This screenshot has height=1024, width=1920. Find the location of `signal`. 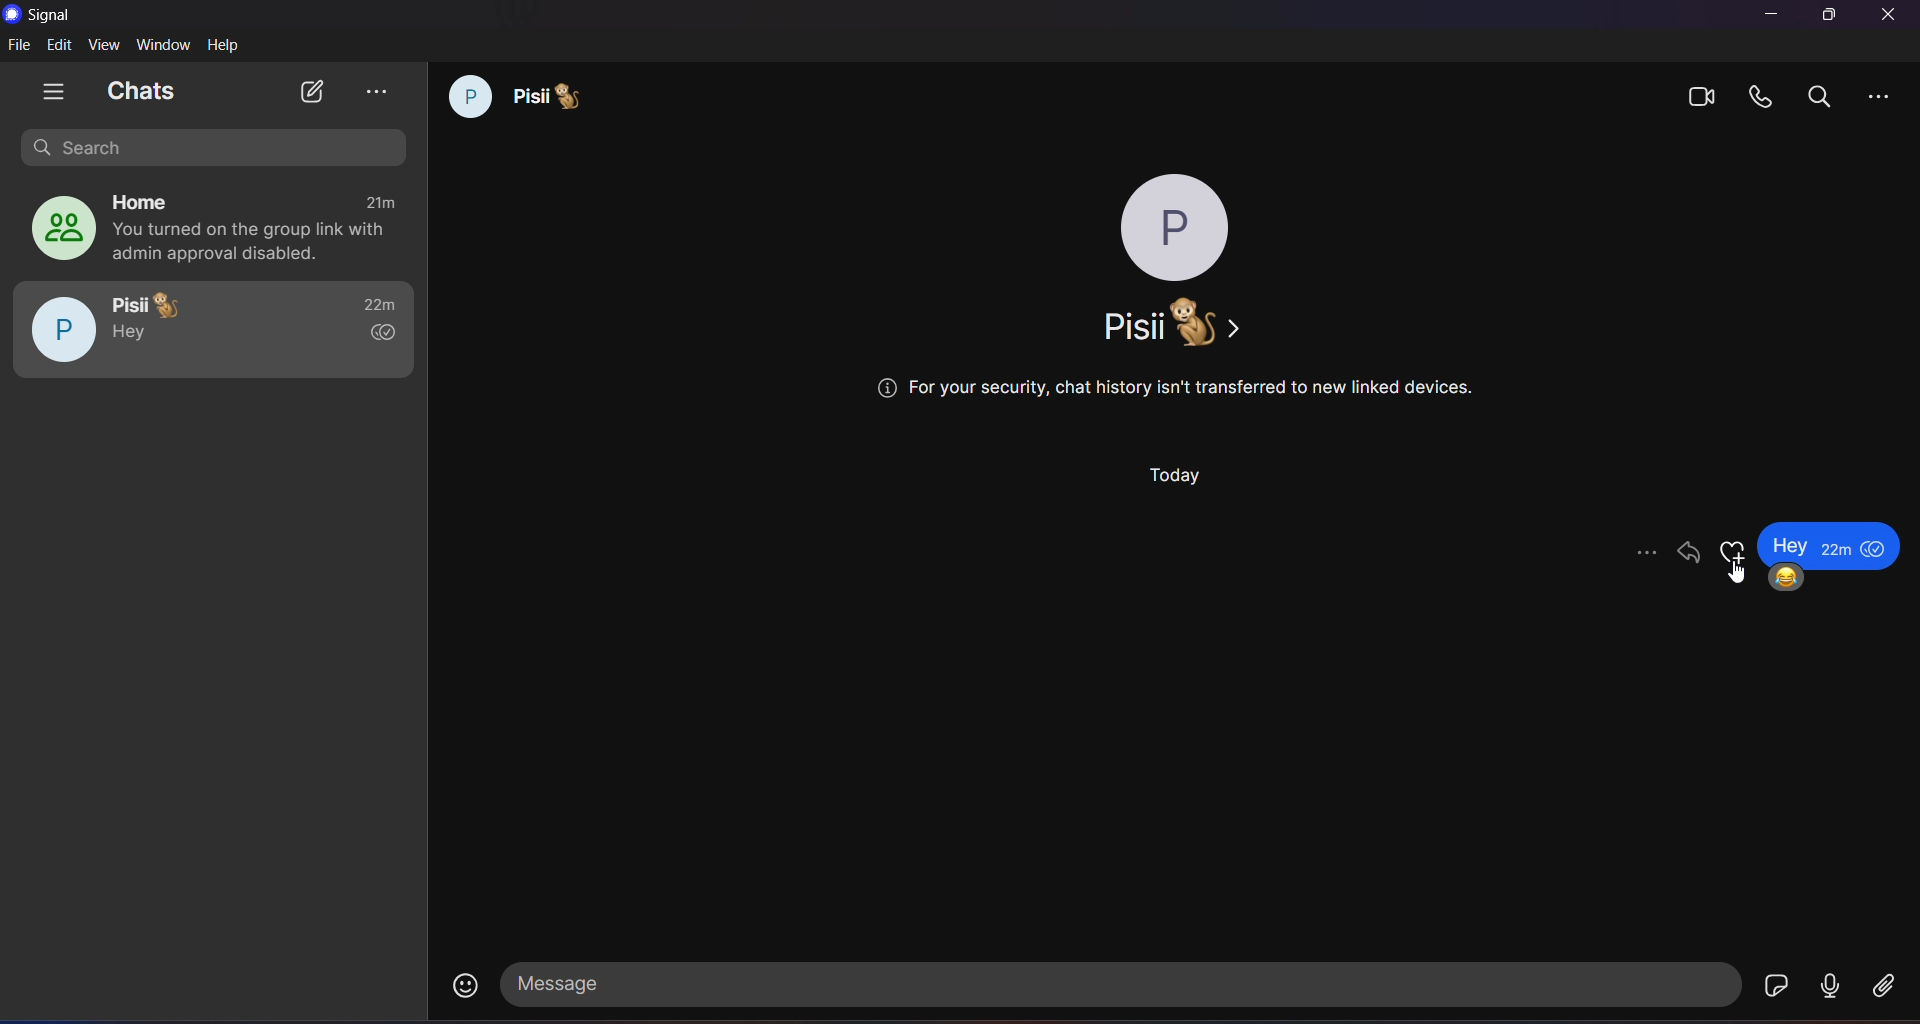

signal is located at coordinates (48, 15).